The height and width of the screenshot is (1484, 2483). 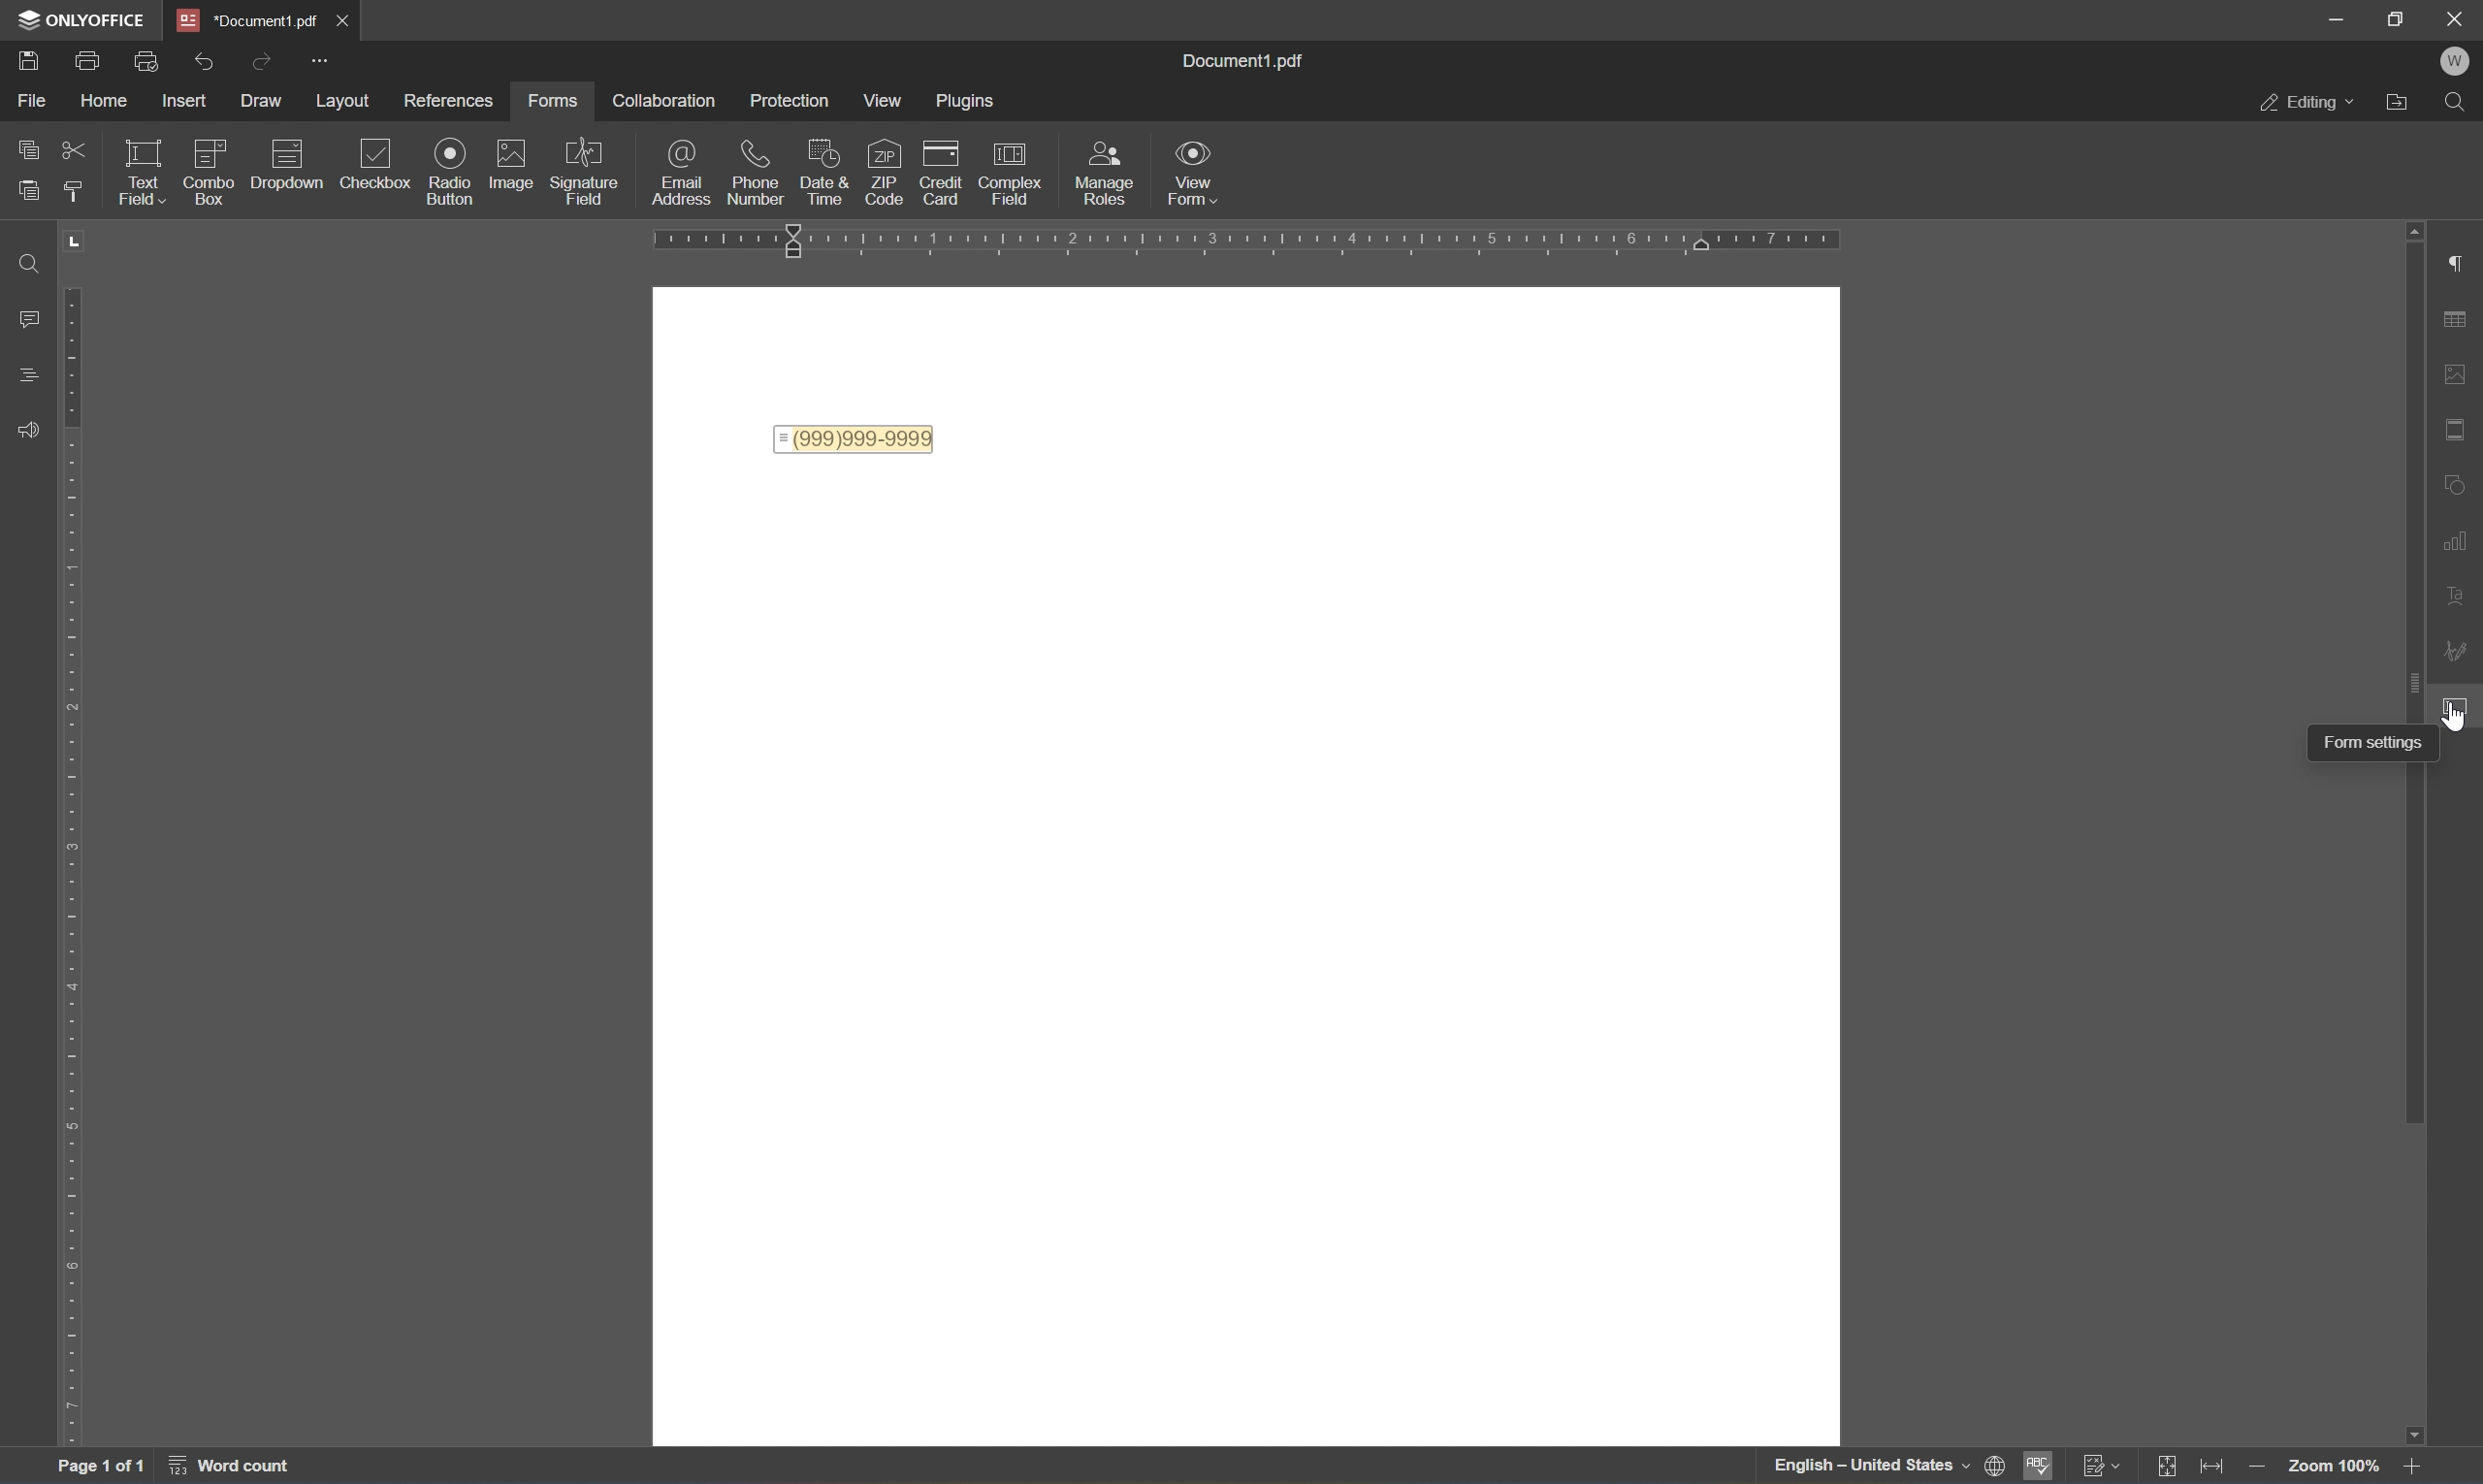 I want to click on image, so click(x=516, y=167).